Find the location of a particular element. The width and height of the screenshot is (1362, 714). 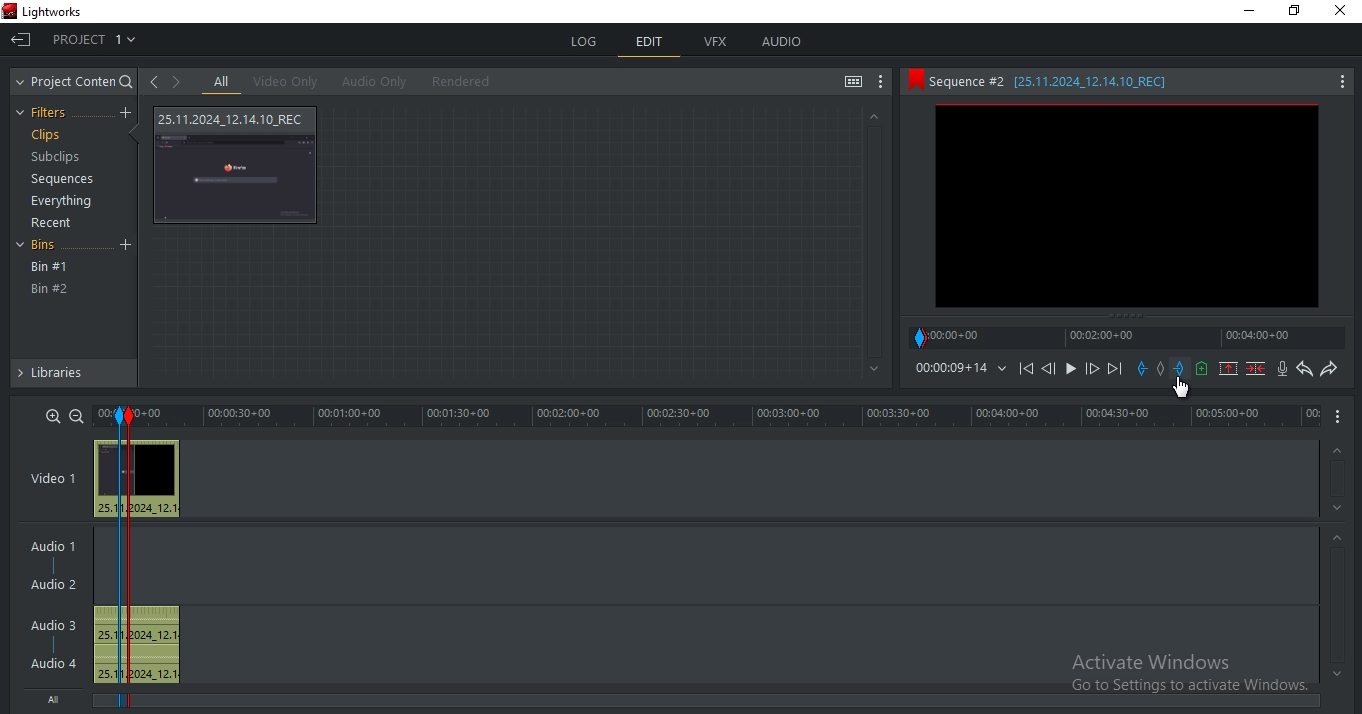

Next is located at coordinates (1117, 368).